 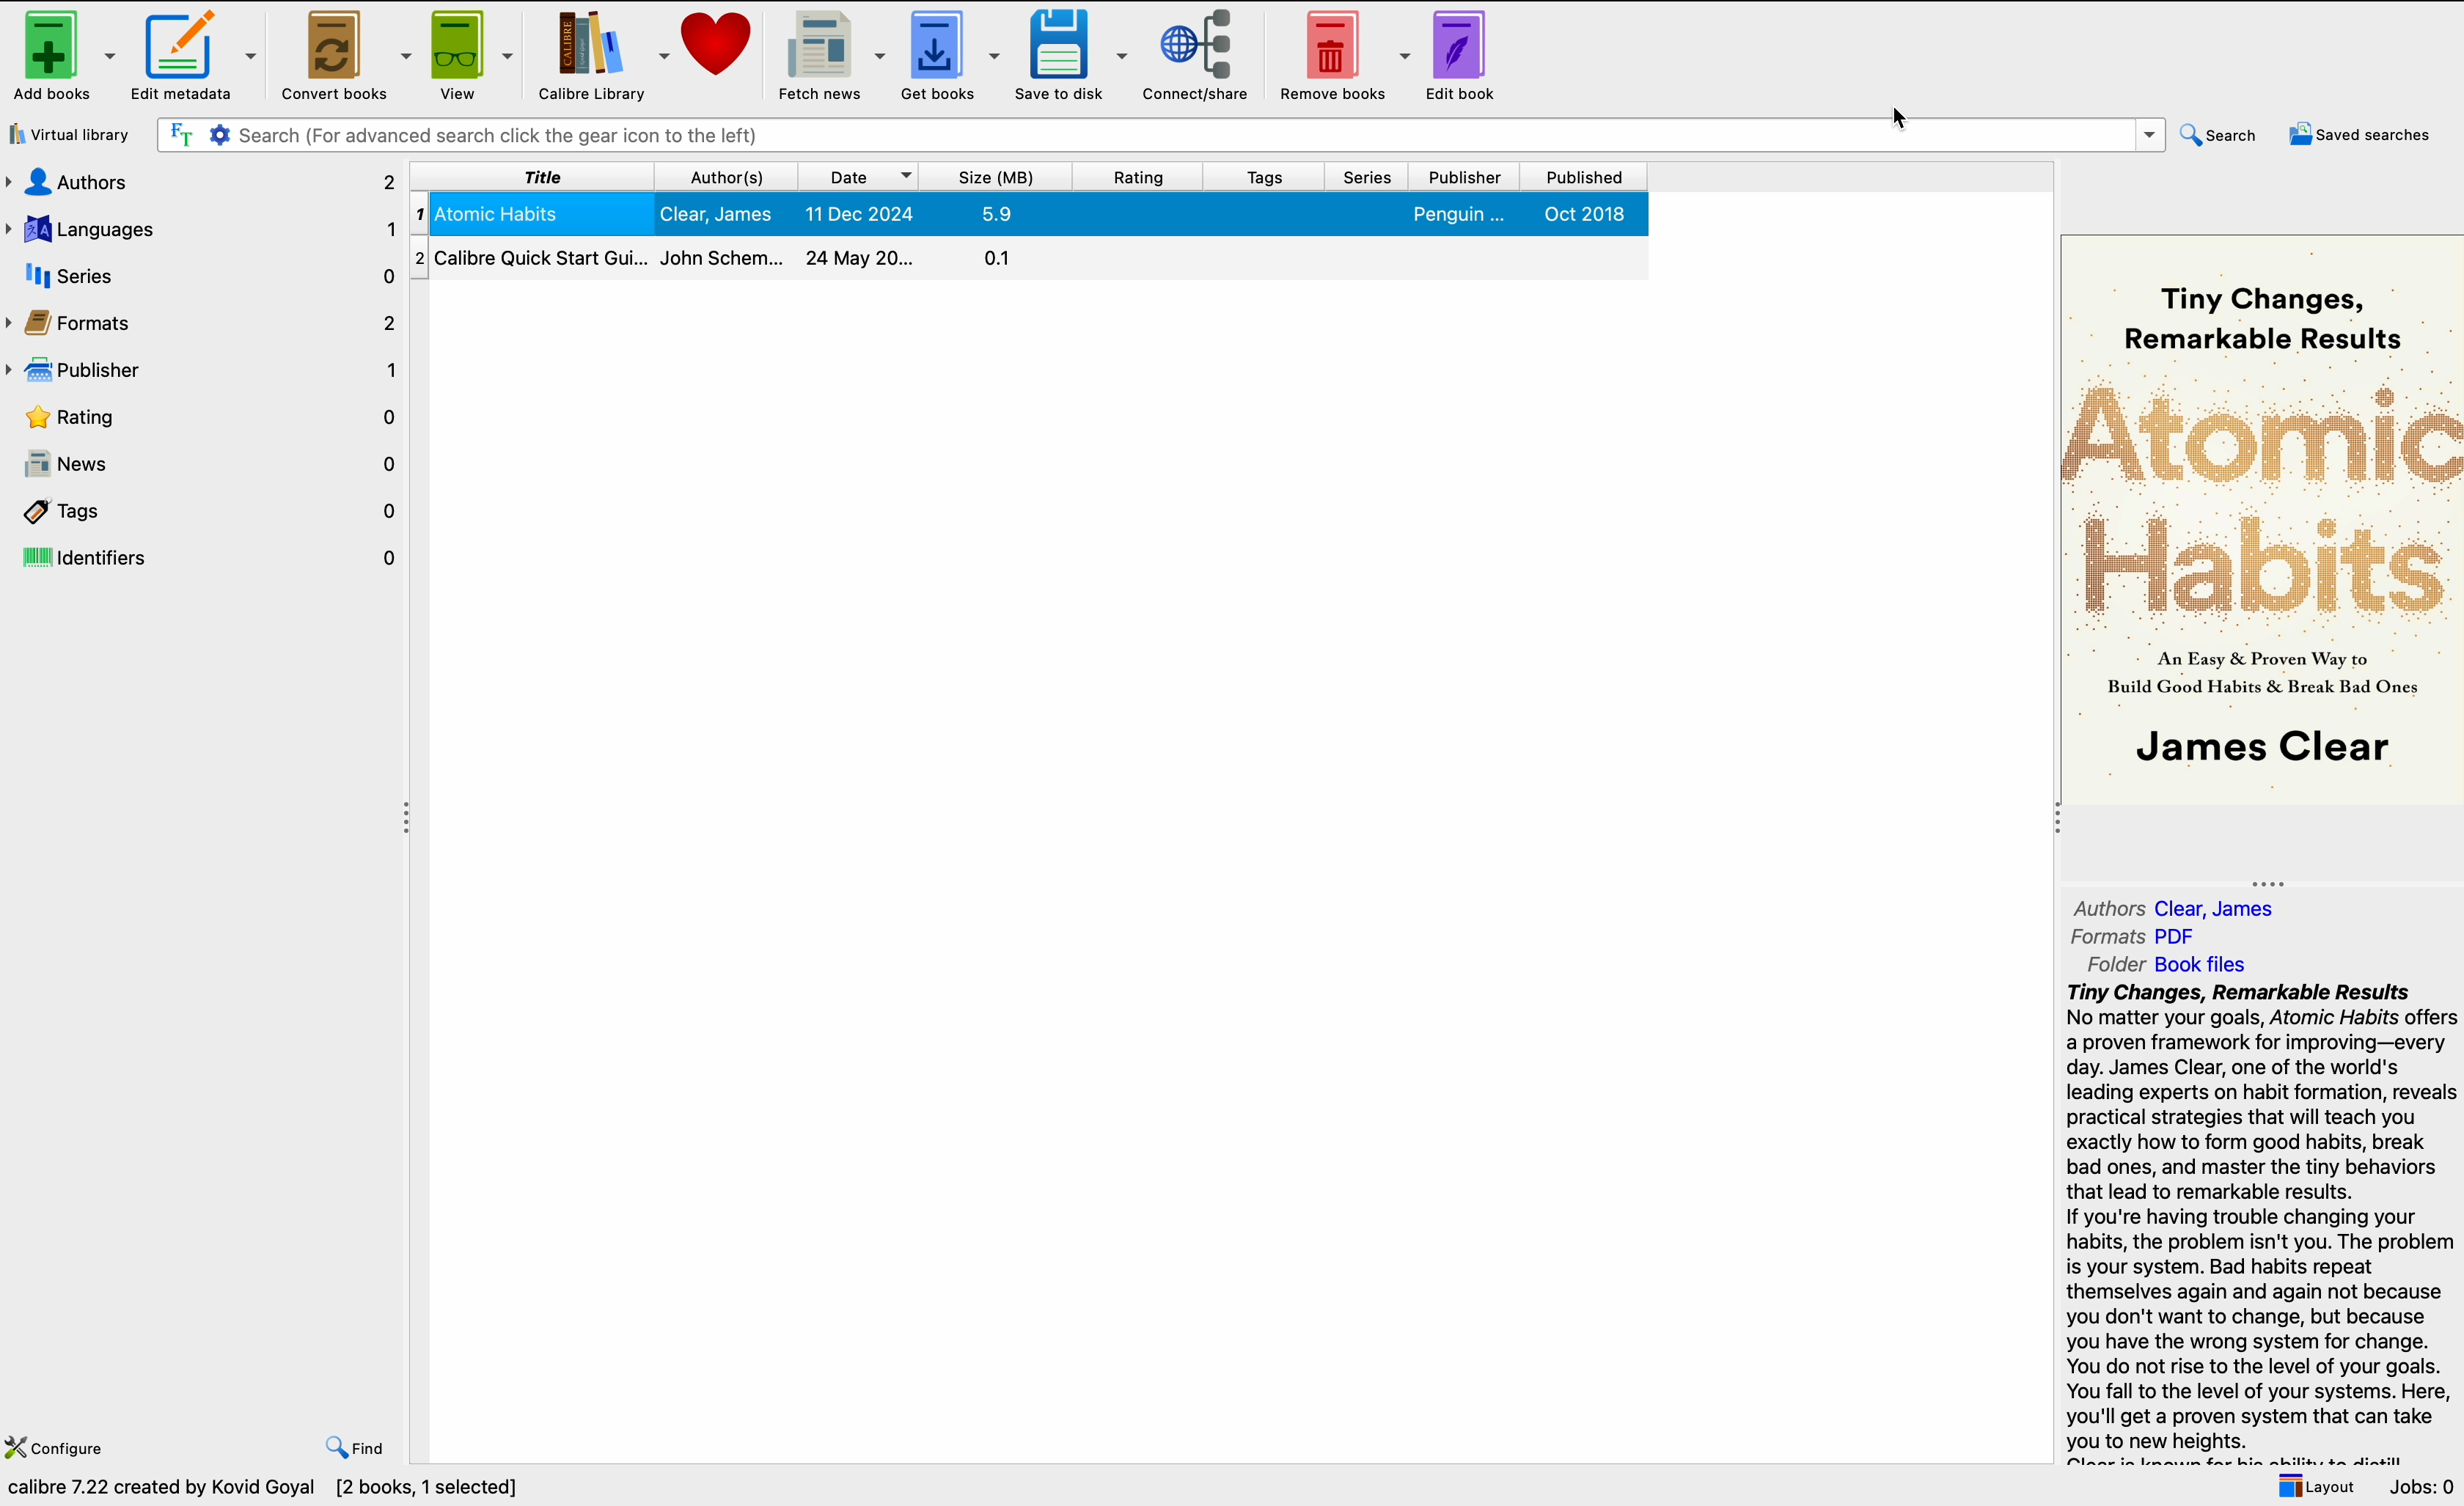 I want to click on title, so click(x=533, y=178).